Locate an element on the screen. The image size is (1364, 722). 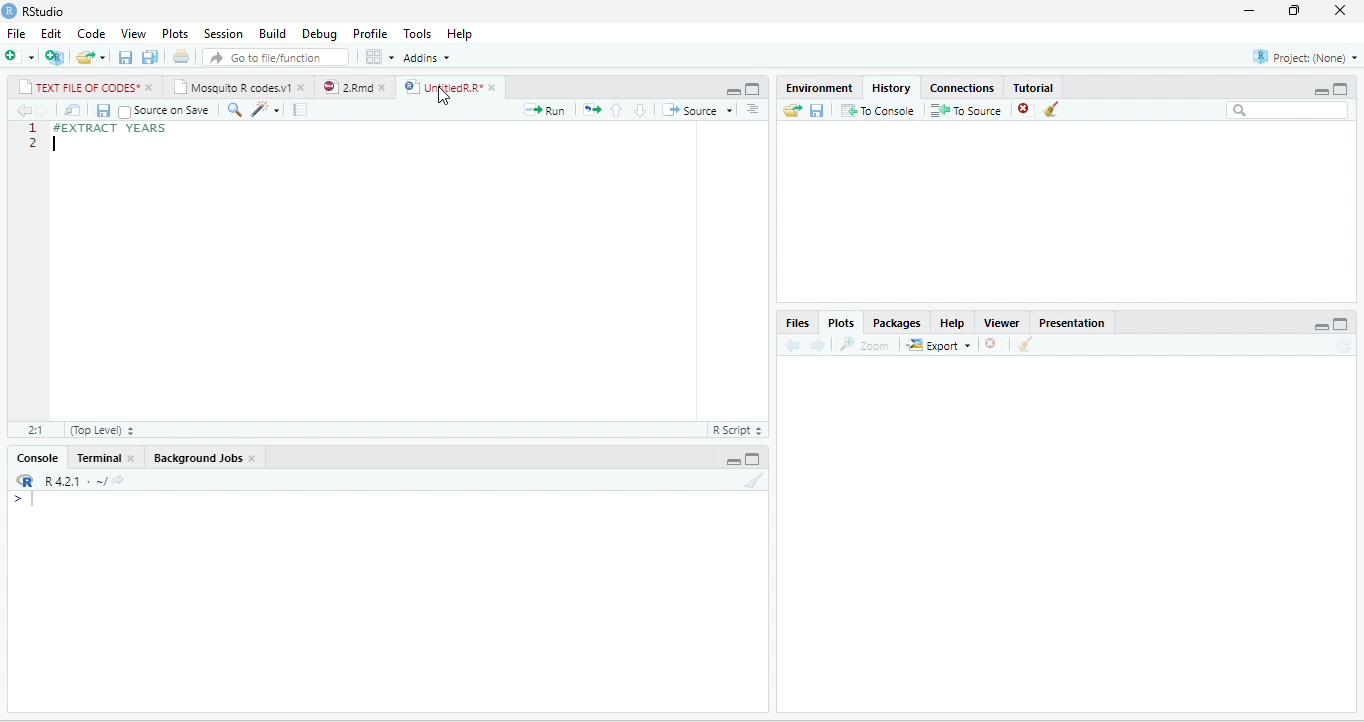
Maximize is located at coordinates (1340, 89).